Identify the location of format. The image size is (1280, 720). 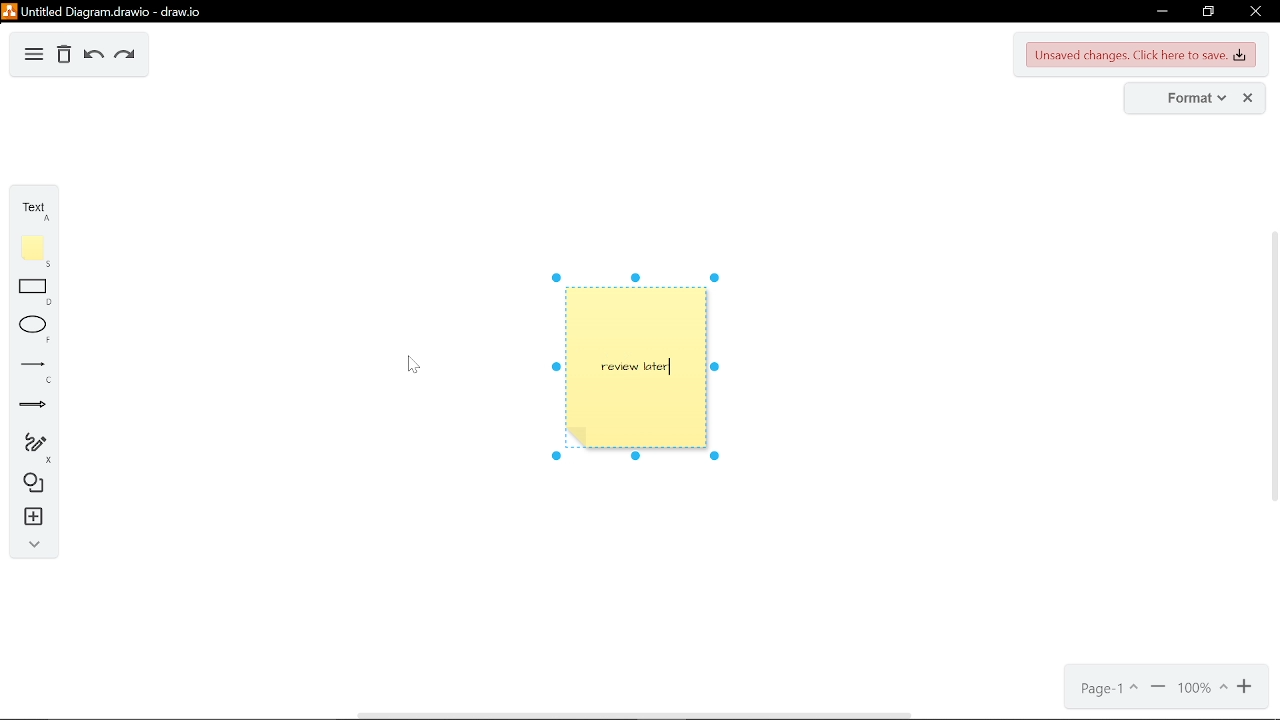
(1186, 99).